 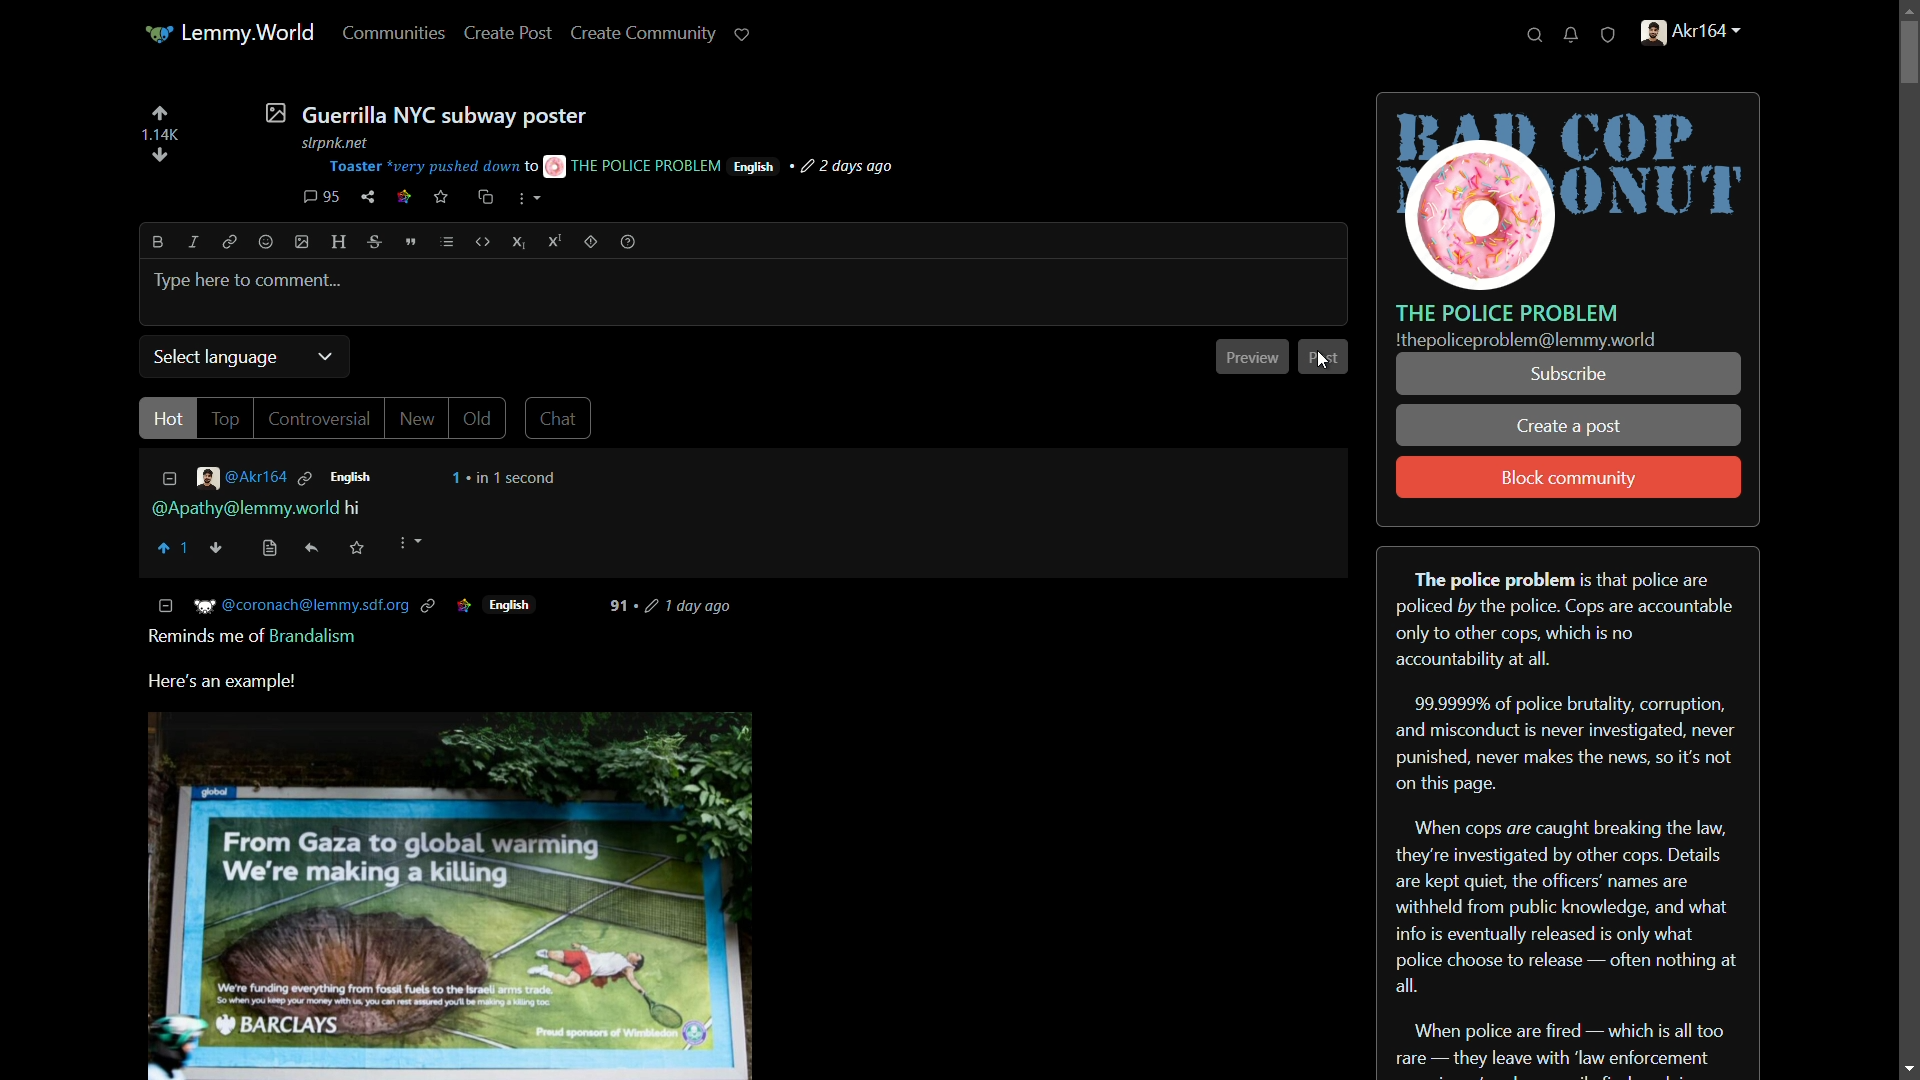 I want to click on Brandalism, so click(x=318, y=636).